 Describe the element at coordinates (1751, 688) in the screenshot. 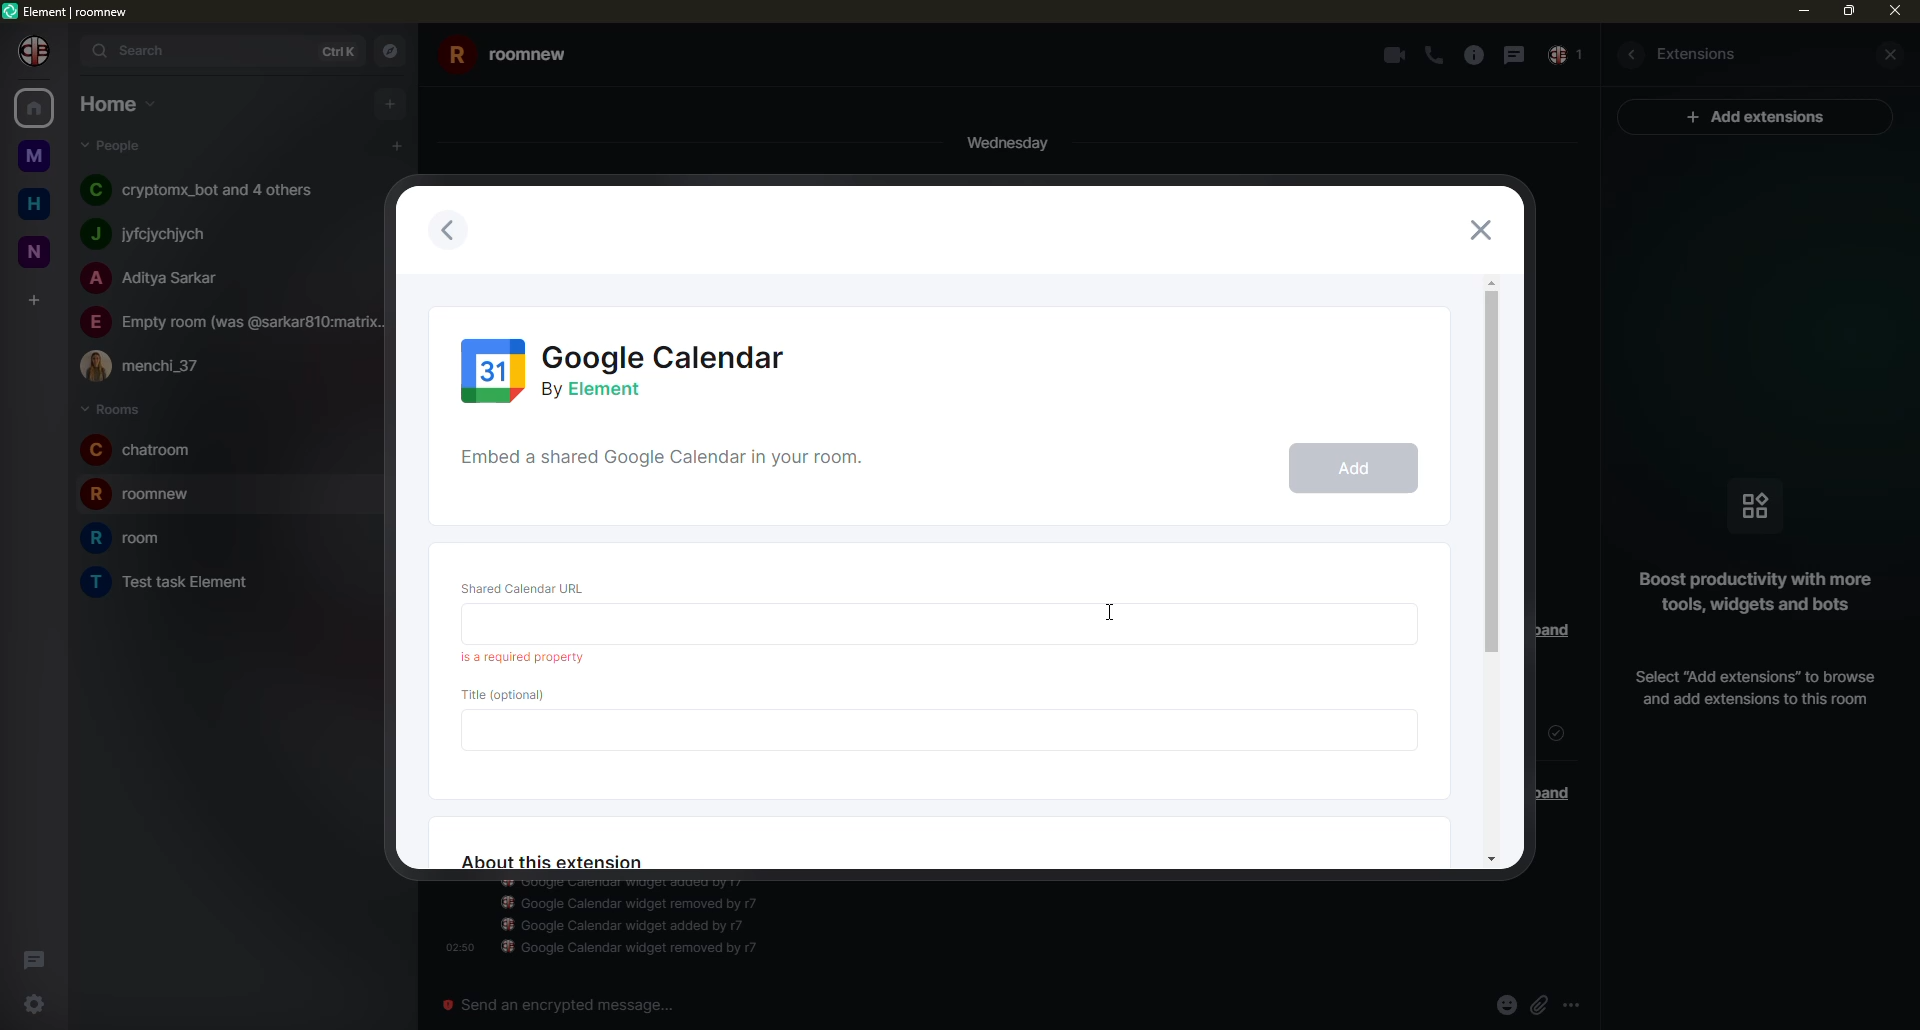

I see `add extension info` at that location.